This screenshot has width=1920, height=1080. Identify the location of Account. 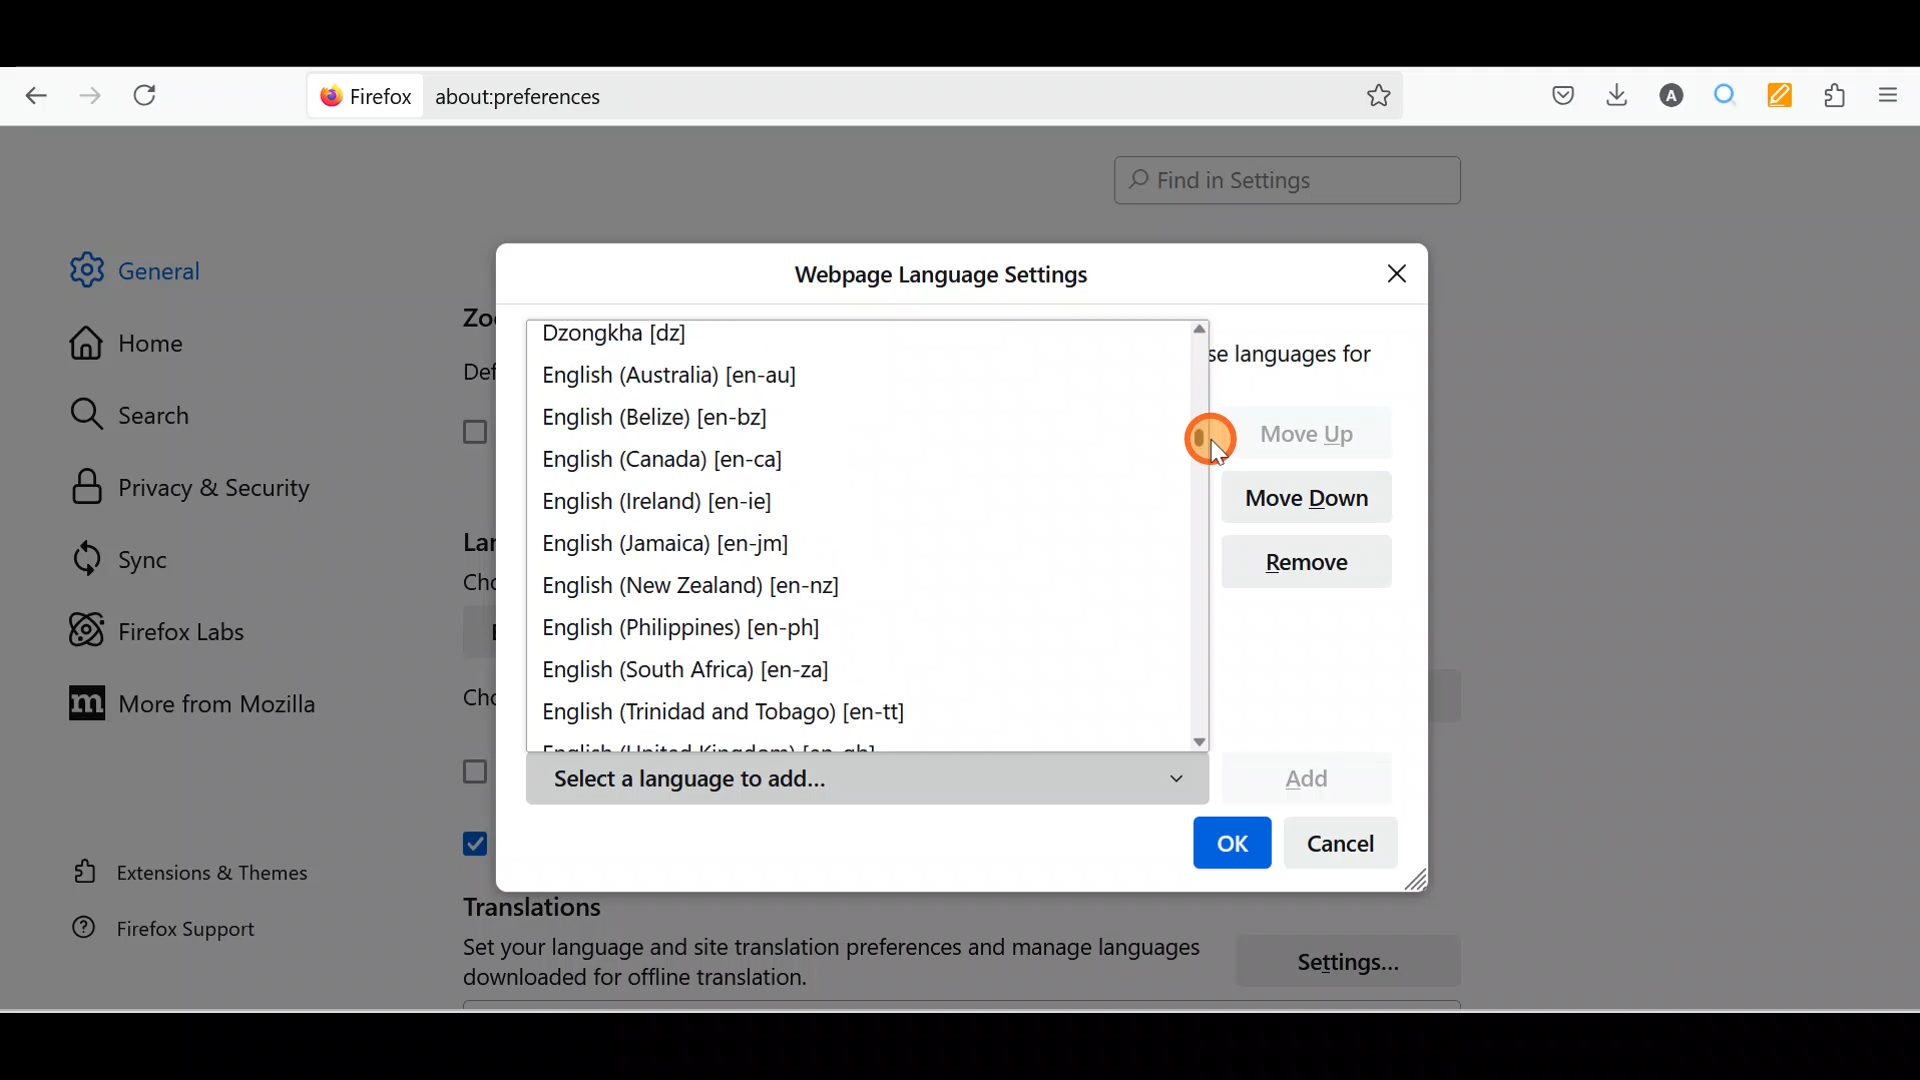
(1667, 95).